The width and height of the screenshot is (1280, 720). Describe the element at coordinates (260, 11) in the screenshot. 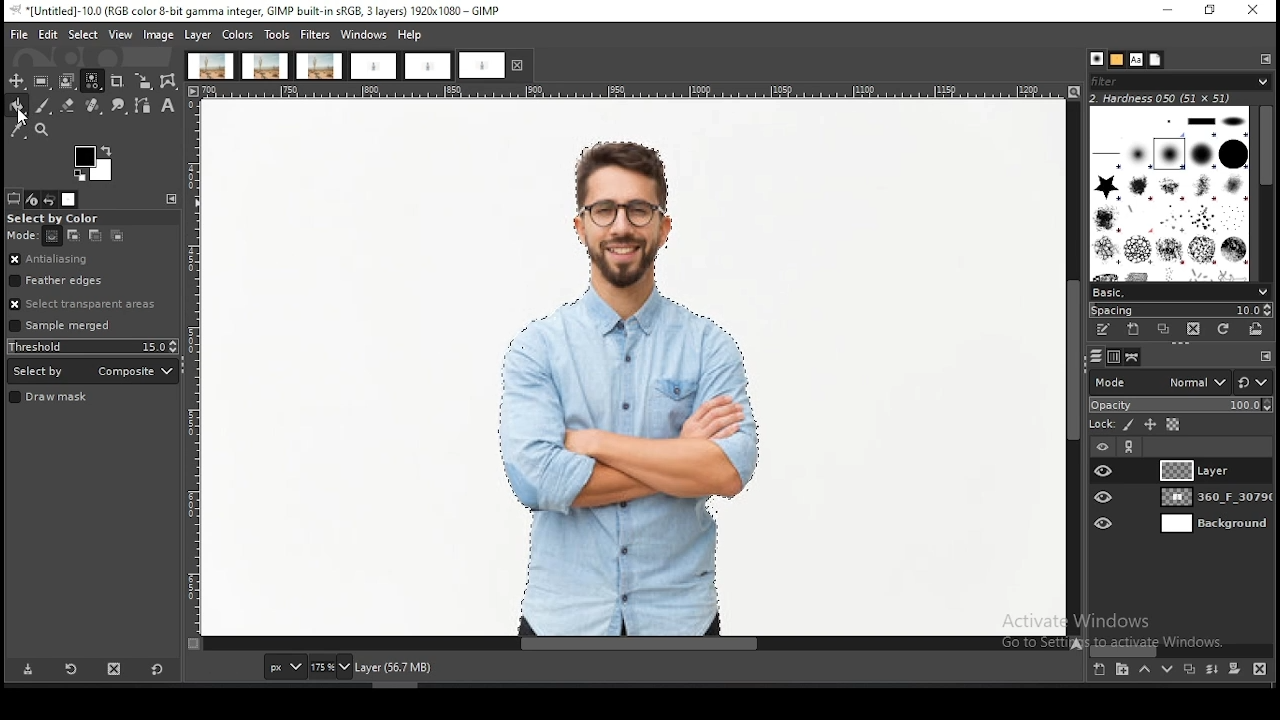

I see `*[Untitled]-10.0 (RGB color 8-bit gamma integer, GIMP built-in sRGB, 2 layers) 1920x1080 — GIMP` at that location.